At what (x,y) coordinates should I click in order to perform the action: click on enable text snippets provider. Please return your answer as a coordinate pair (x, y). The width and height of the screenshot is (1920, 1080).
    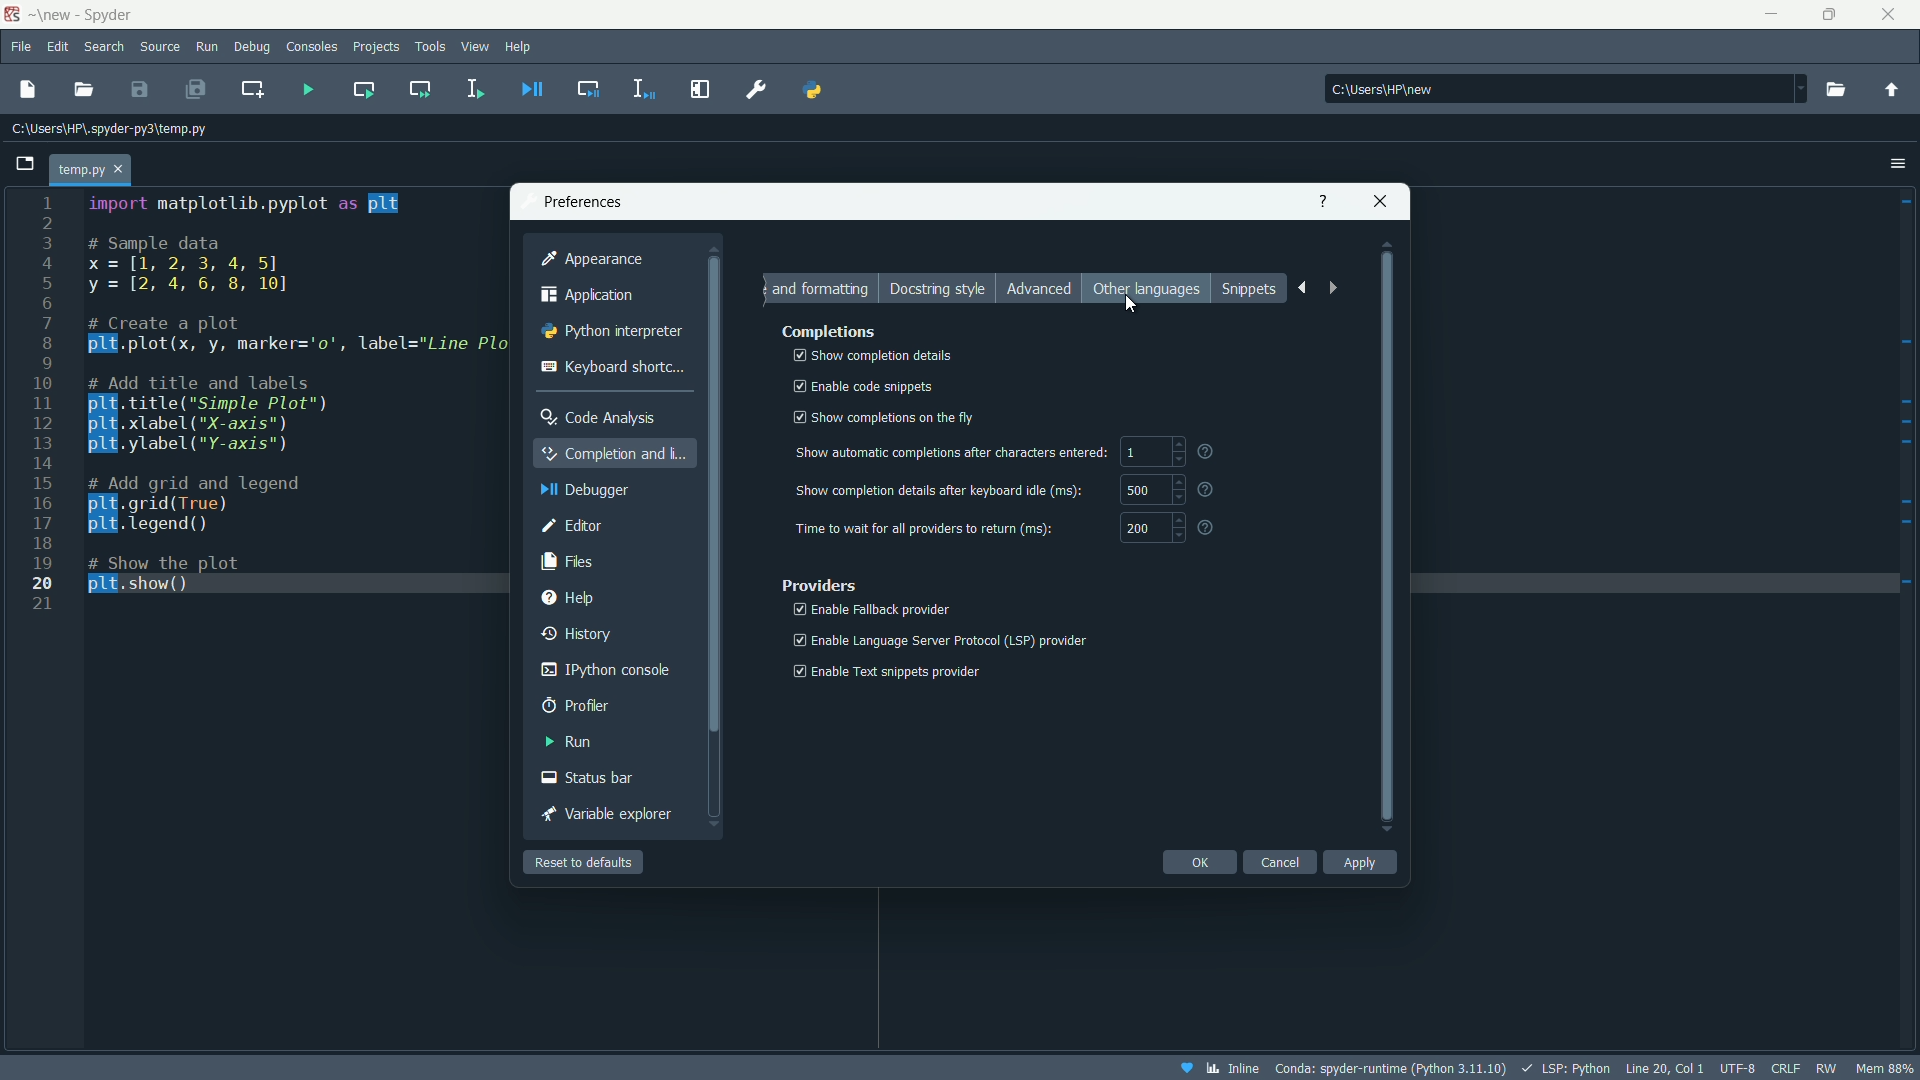
    Looking at the image, I should click on (885, 672).